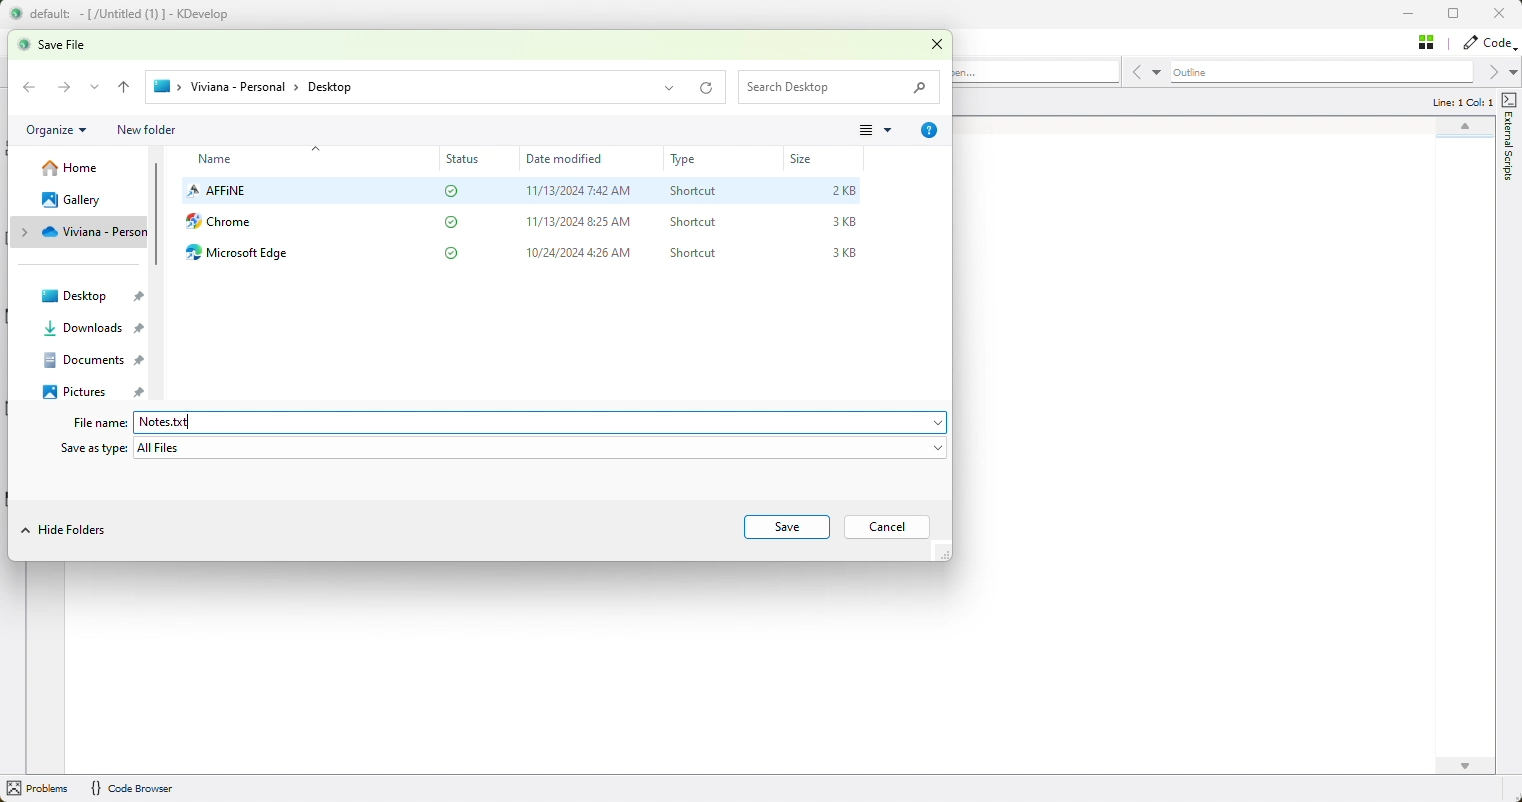 The height and width of the screenshot is (802, 1522). Describe the element at coordinates (1487, 43) in the screenshot. I see `code` at that location.